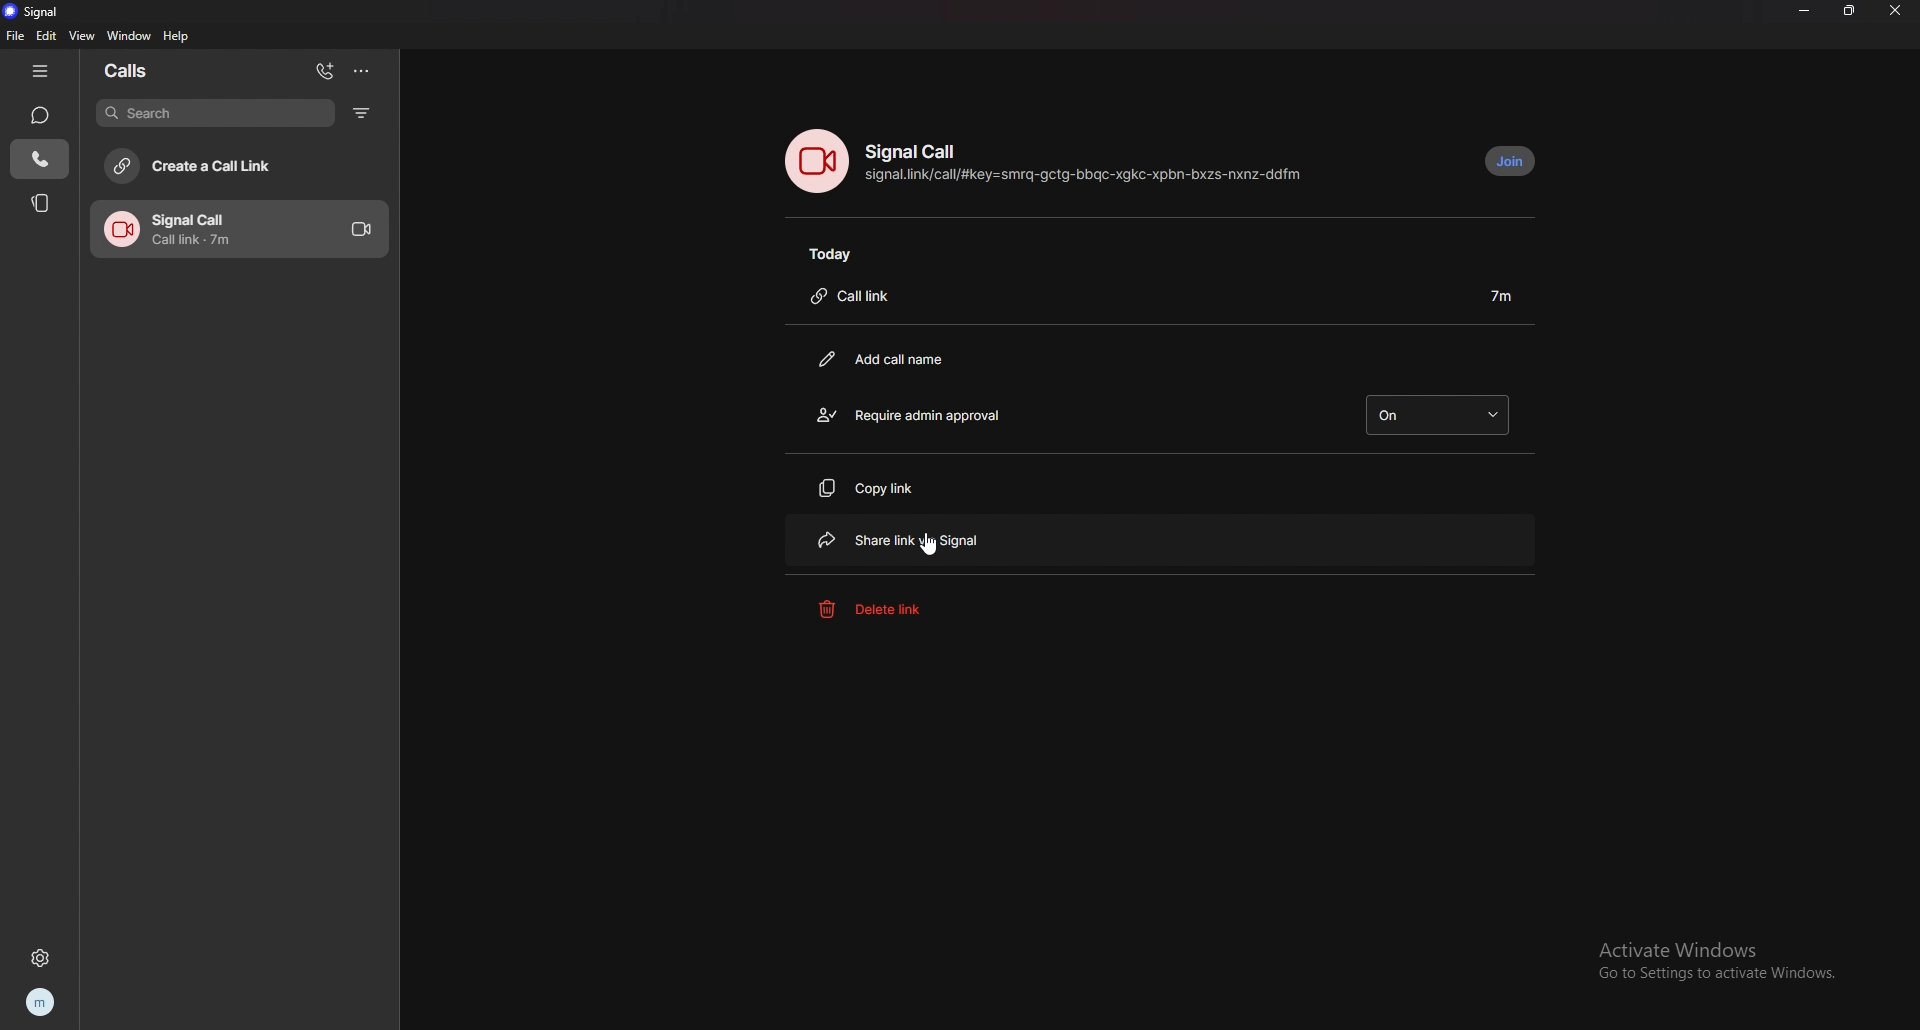 The width and height of the screenshot is (1920, 1030). What do you see at coordinates (237, 165) in the screenshot?
I see `create a call link` at bounding box center [237, 165].